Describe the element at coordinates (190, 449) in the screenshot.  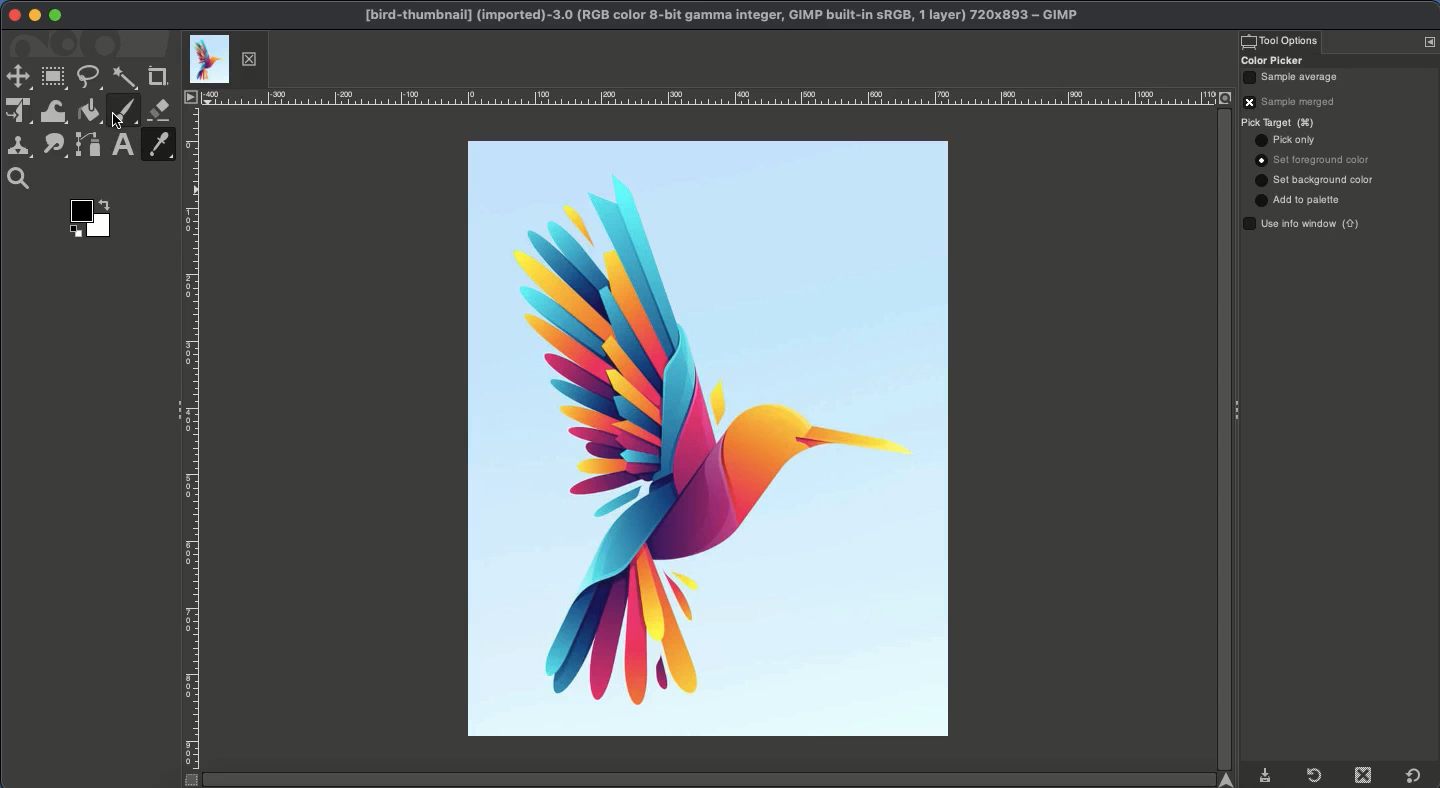
I see `Ruler` at that location.